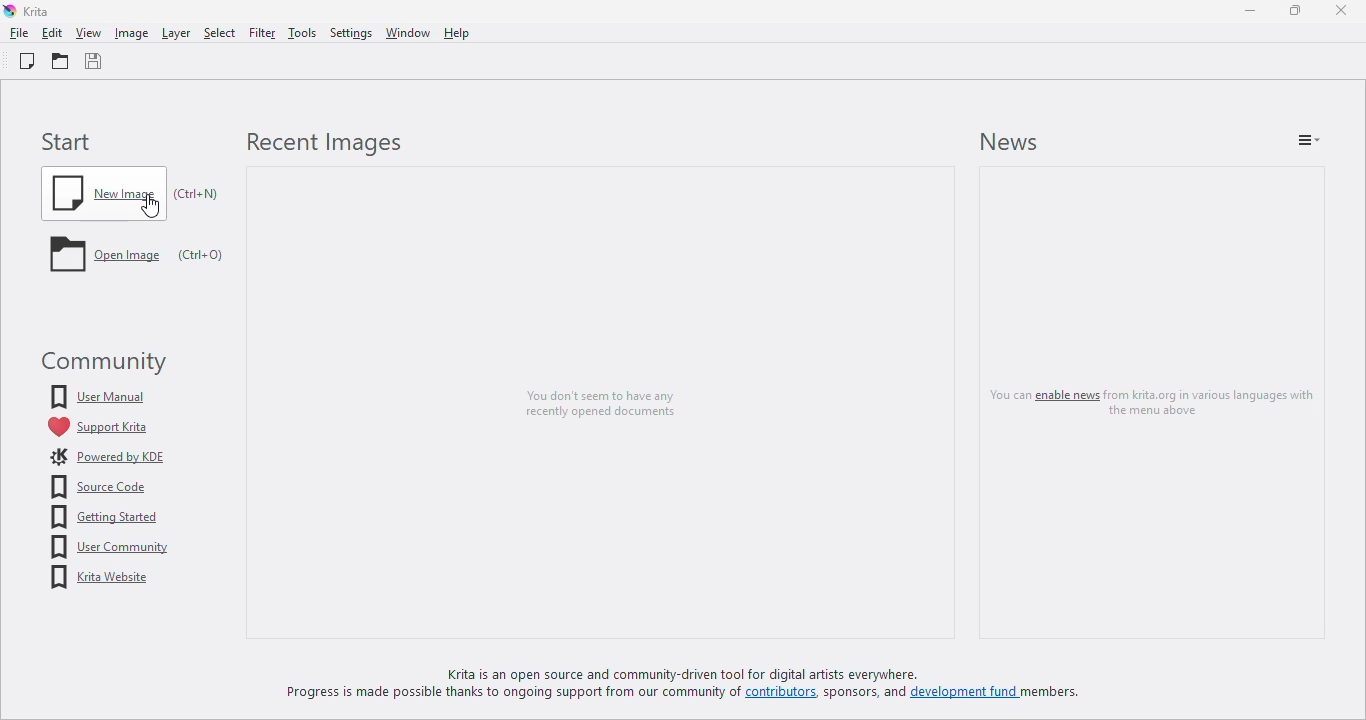 The image size is (1366, 720). I want to click on select, so click(219, 33).